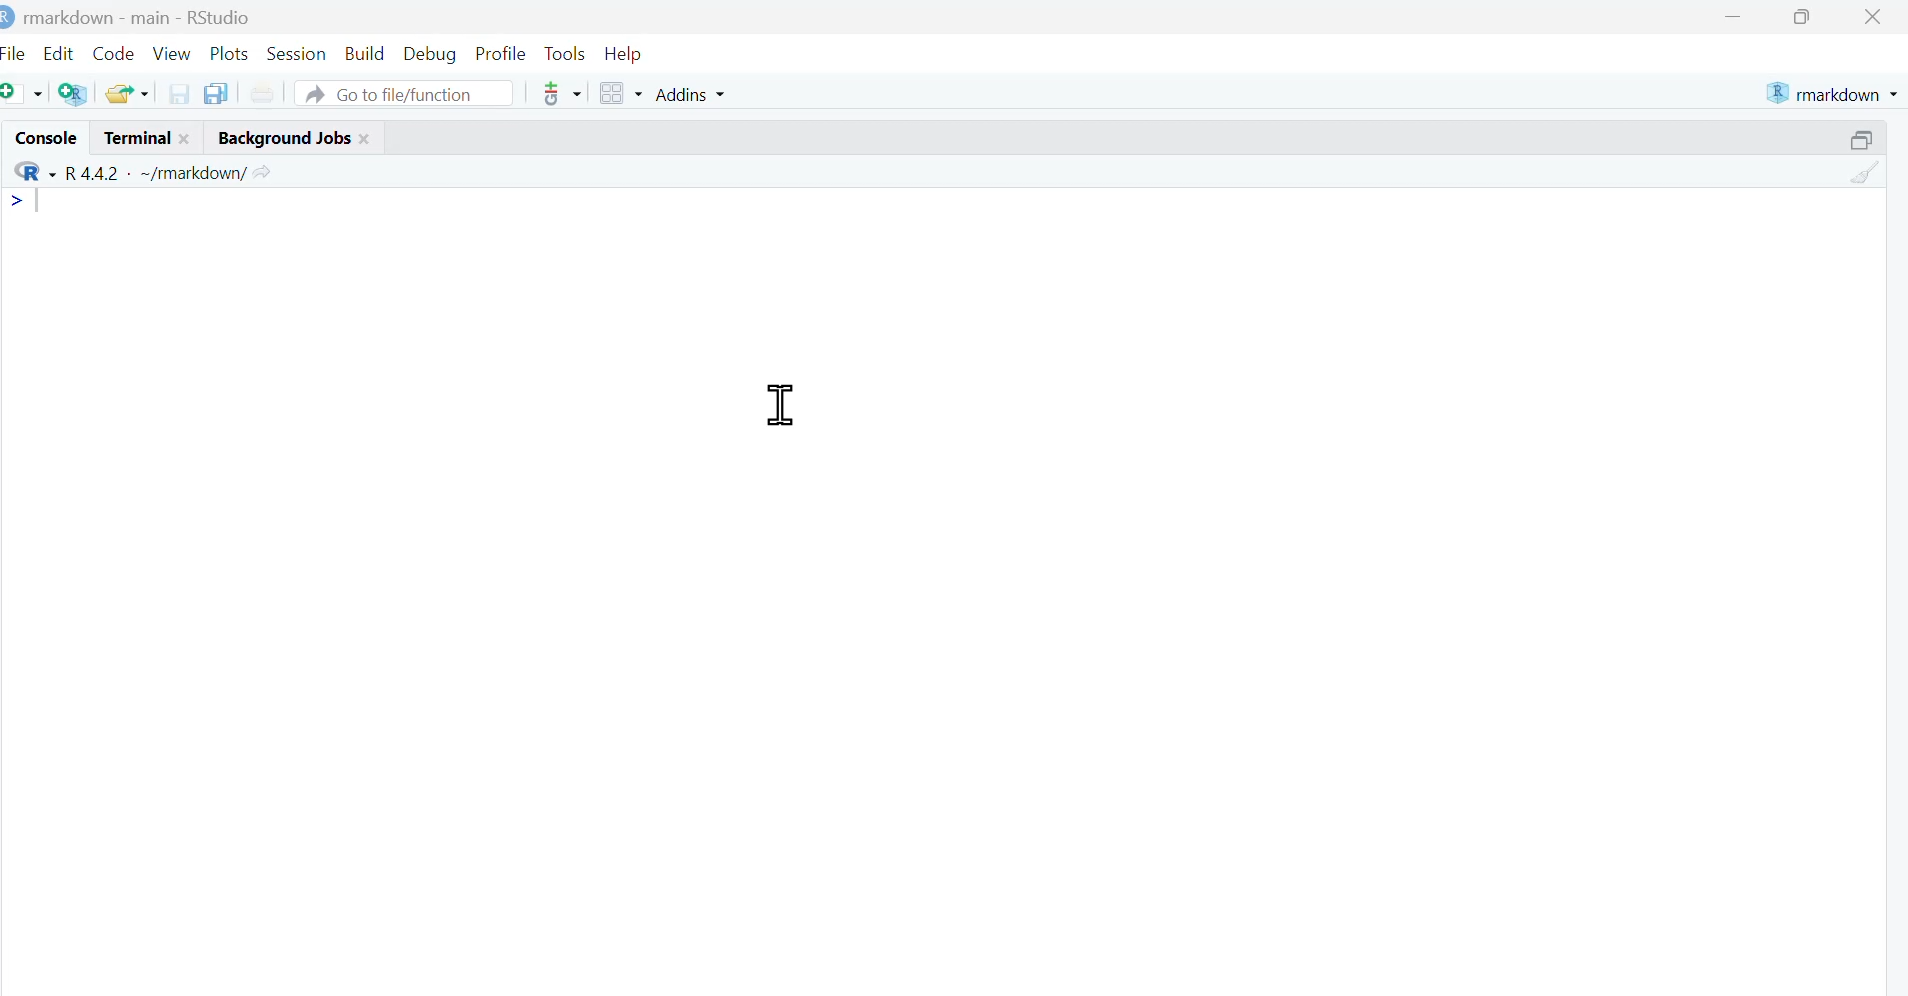 The width and height of the screenshot is (1908, 996). What do you see at coordinates (621, 94) in the screenshot?
I see `workspace panes` at bounding box center [621, 94].